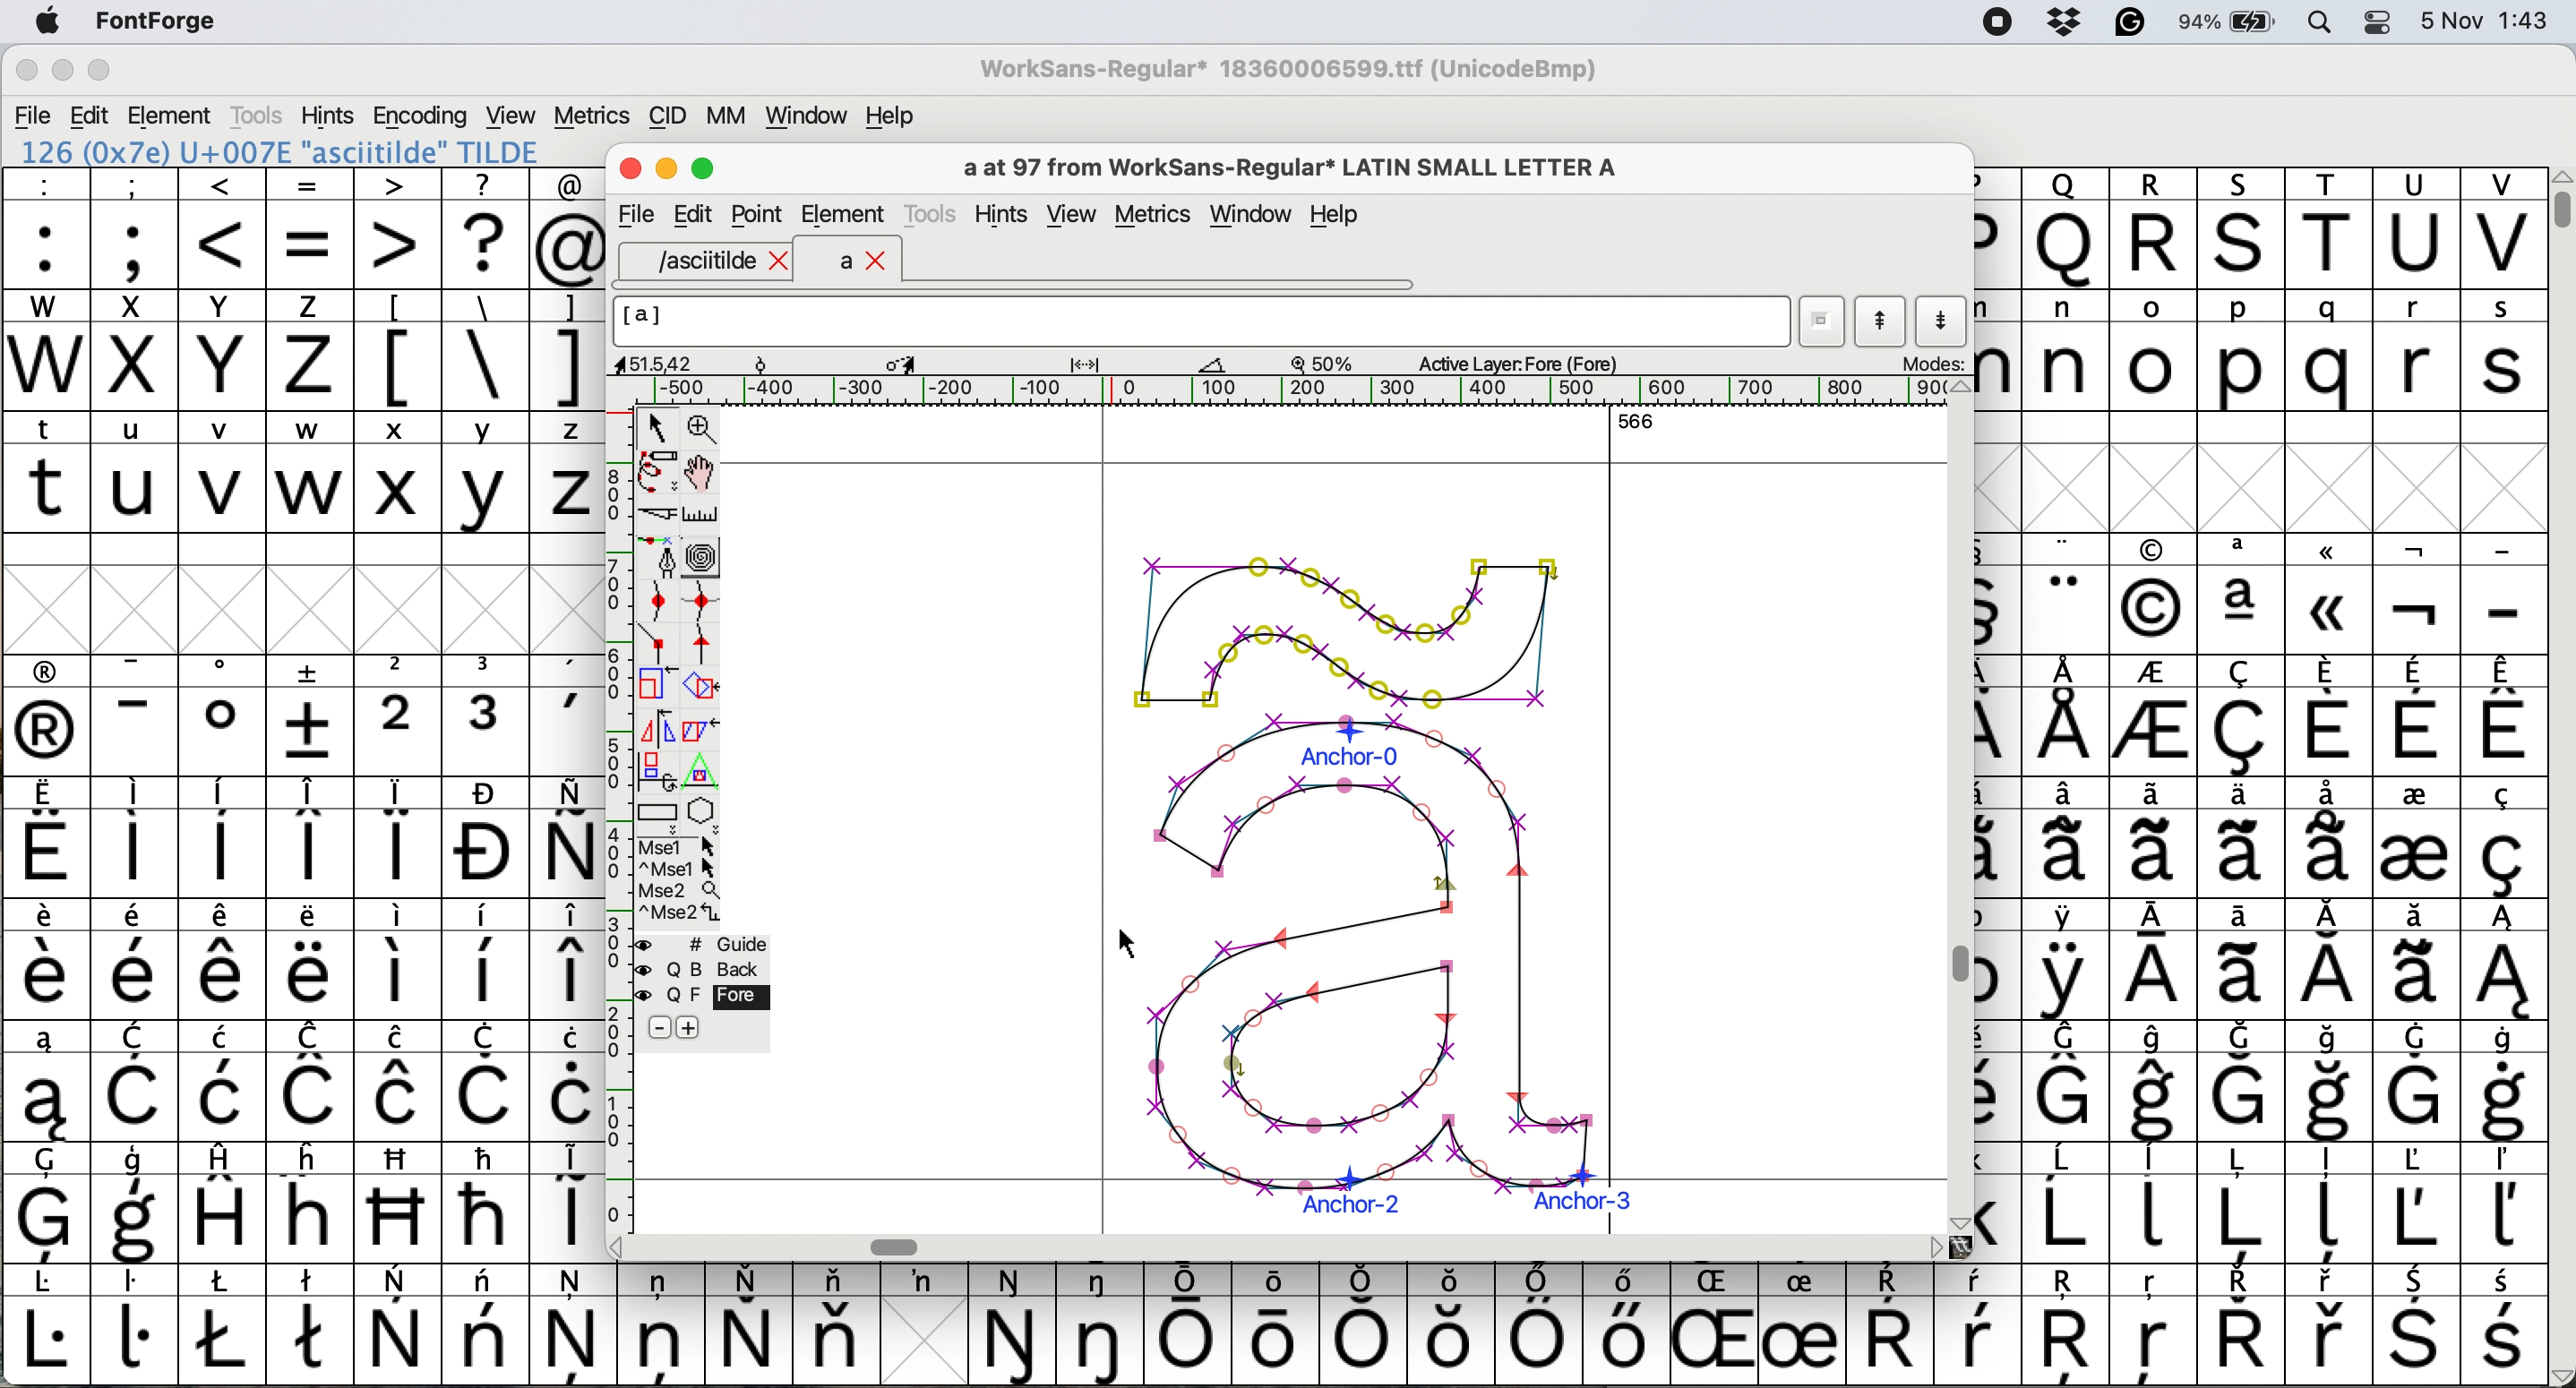  I want to click on symbol, so click(2242, 1082).